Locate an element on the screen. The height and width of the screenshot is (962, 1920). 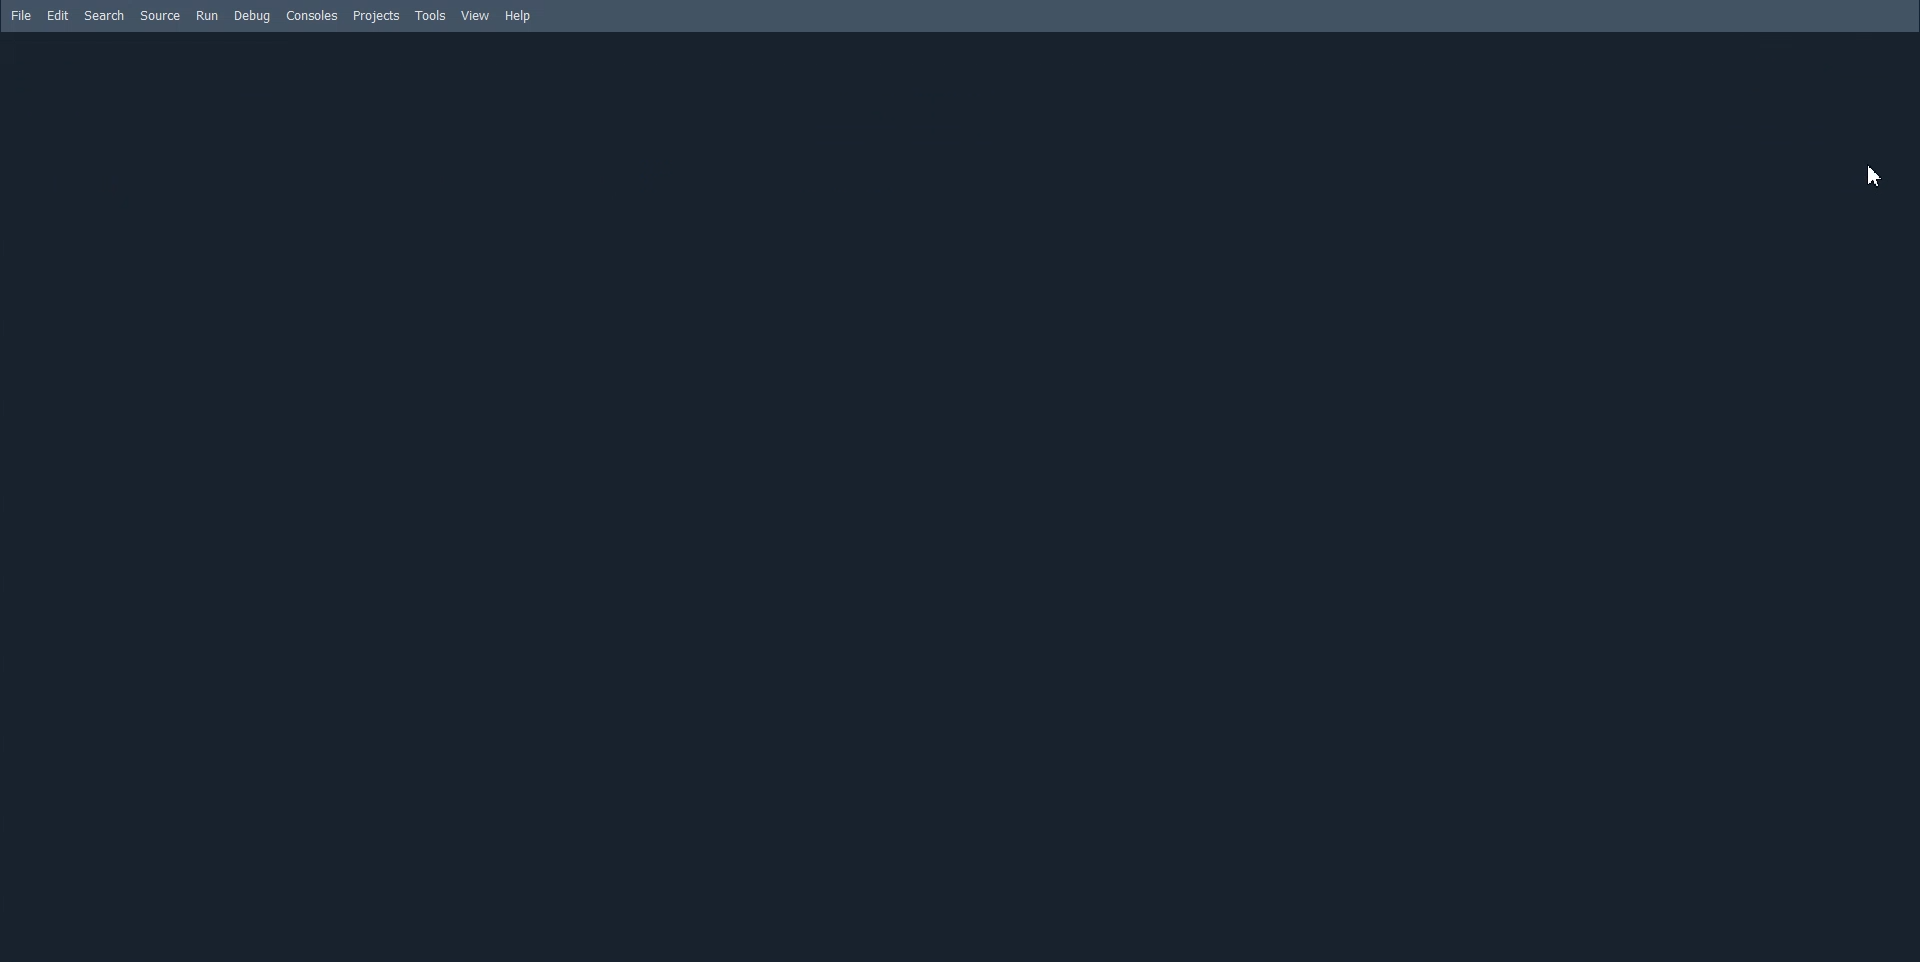
Search is located at coordinates (104, 15).